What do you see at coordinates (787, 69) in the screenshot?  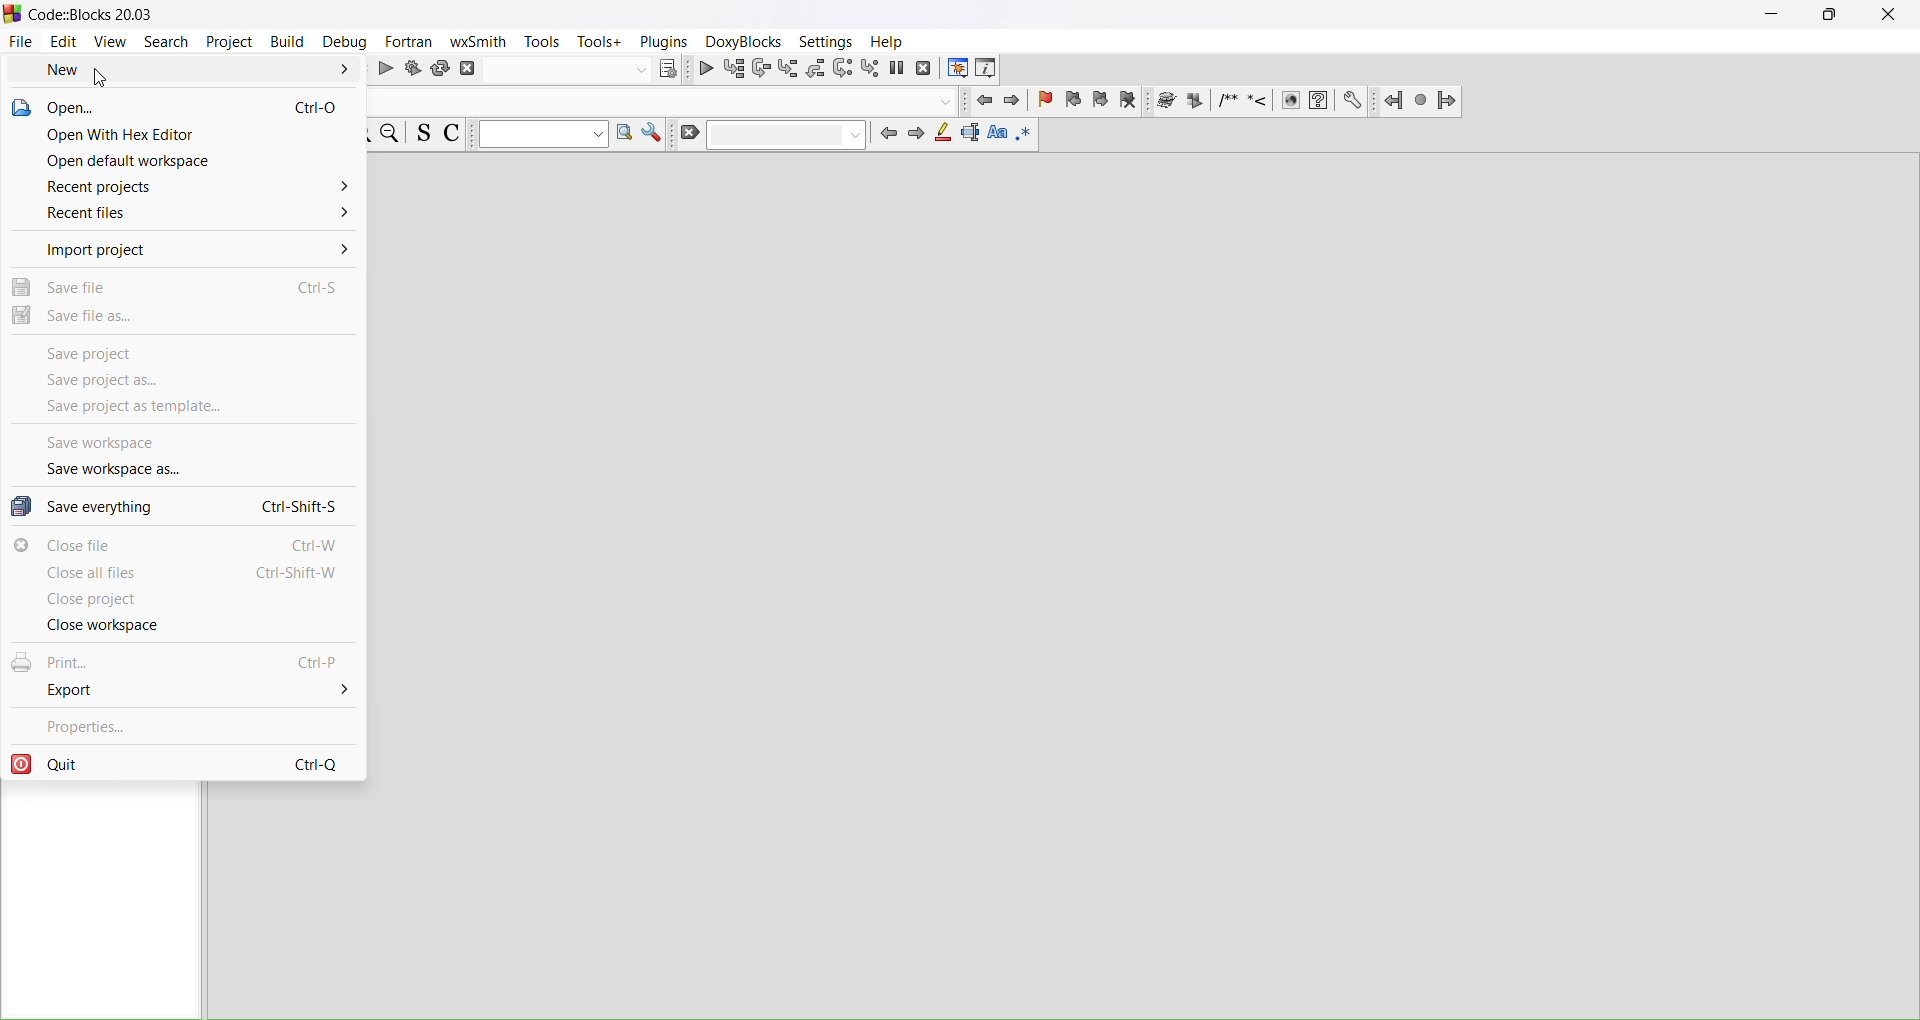 I see `step into` at bounding box center [787, 69].